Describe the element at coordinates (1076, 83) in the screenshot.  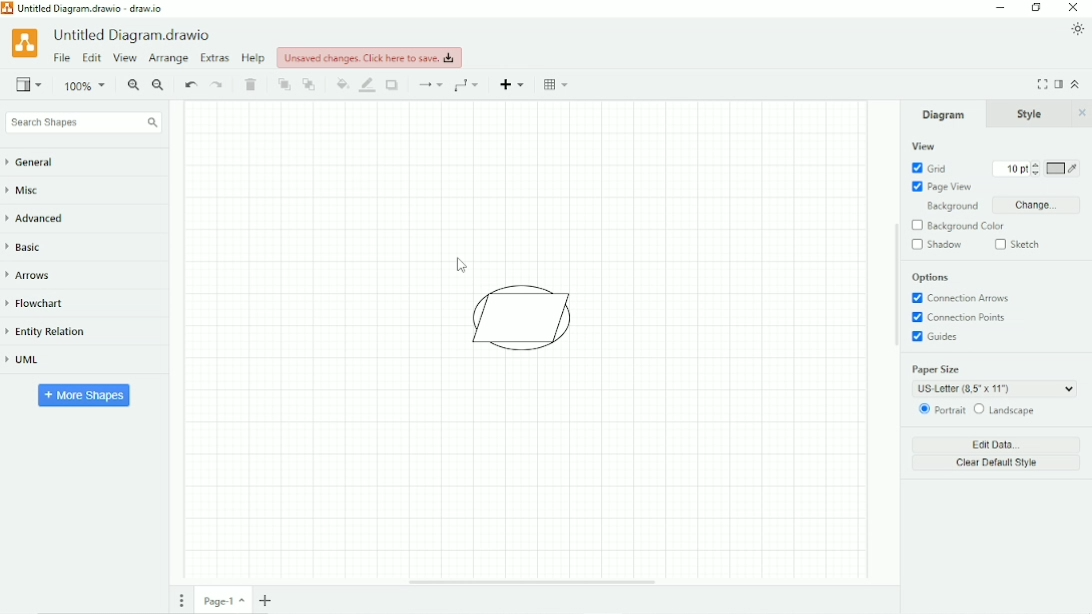
I see `Collapse/Expand` at that location.